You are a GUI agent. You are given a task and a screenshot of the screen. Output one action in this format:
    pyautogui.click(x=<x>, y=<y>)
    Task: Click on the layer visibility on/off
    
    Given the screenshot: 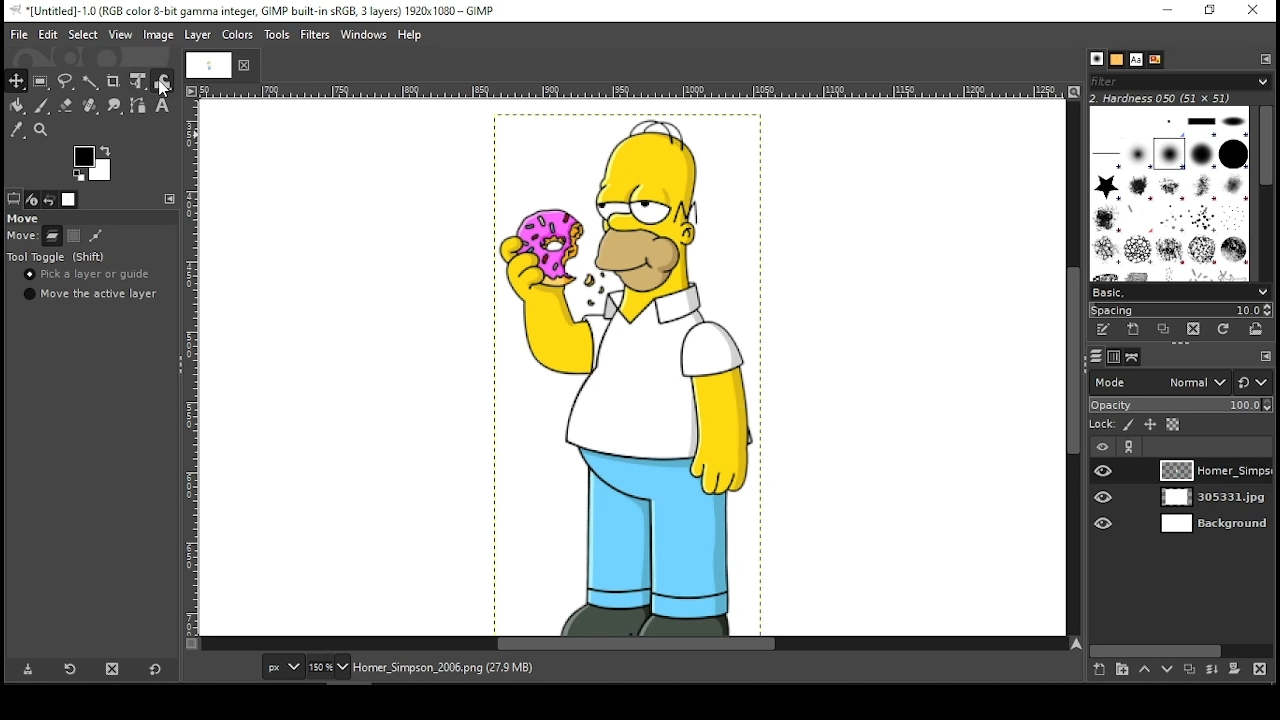 What is the action you would take?
    pyautogui.click(x=1103, y=470)
    